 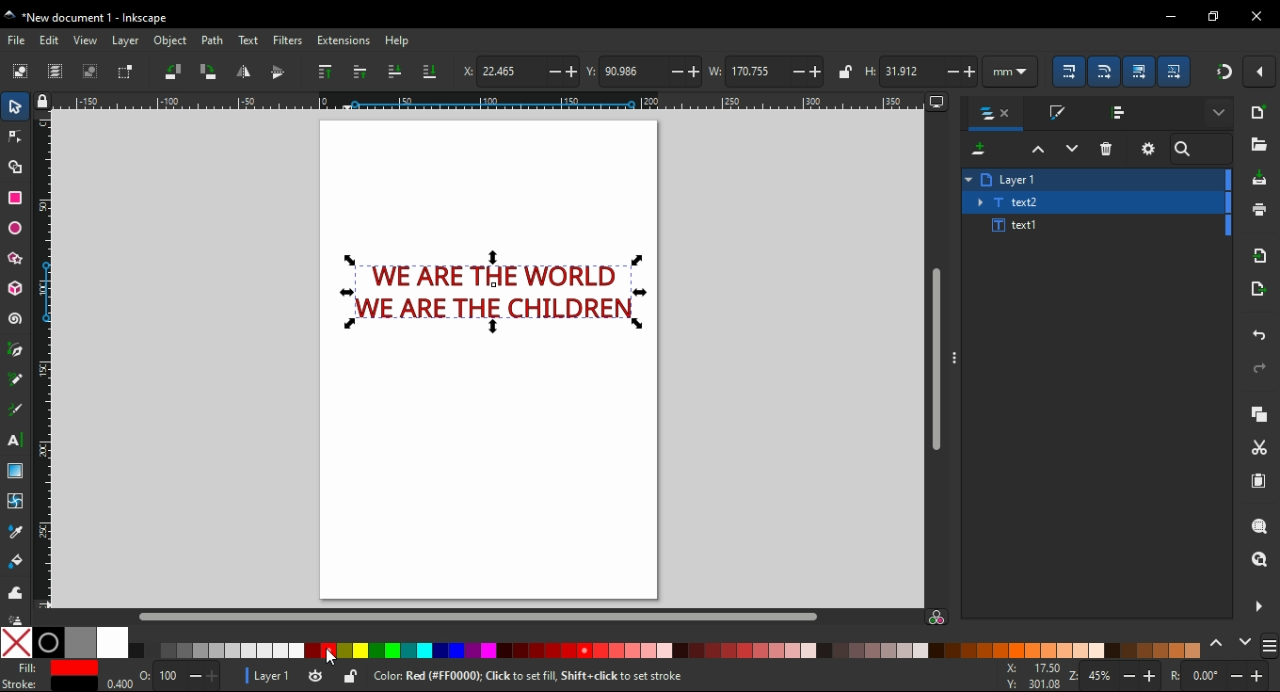 What do you see at coordinates (14, 287) in the screenshot?
I see `3D block tool` at bounding box center [14, 287].